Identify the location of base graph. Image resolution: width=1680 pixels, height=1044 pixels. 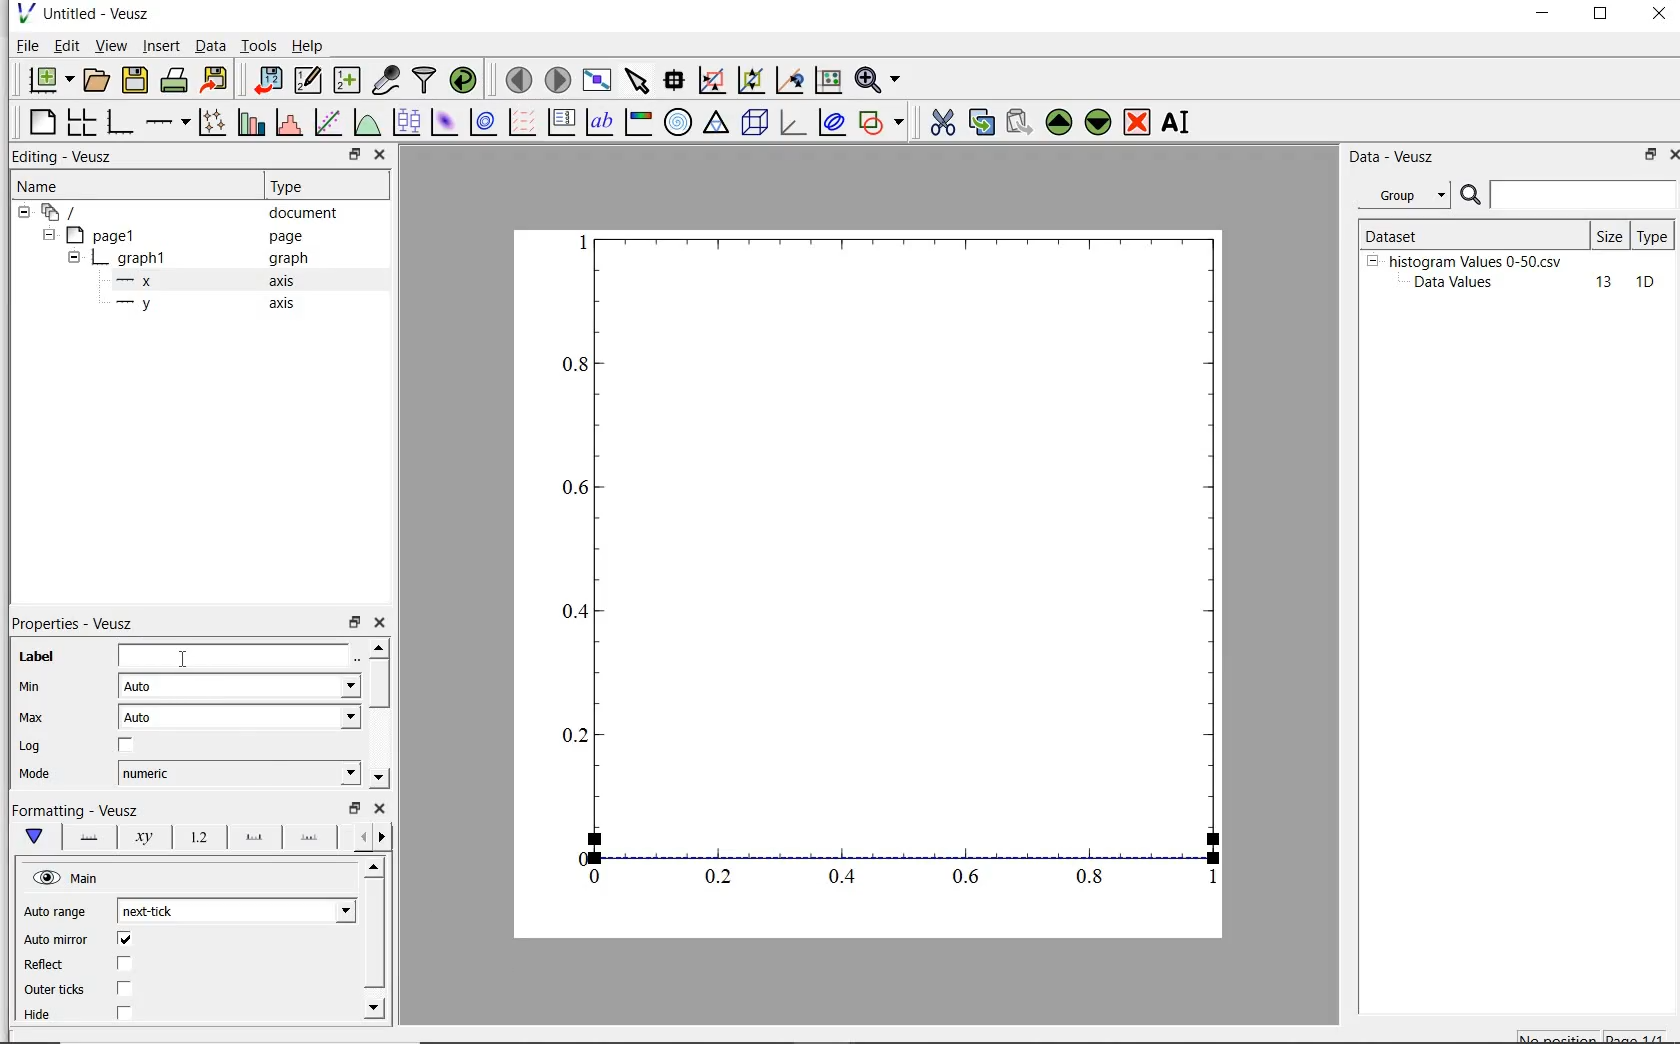
(122, 122).